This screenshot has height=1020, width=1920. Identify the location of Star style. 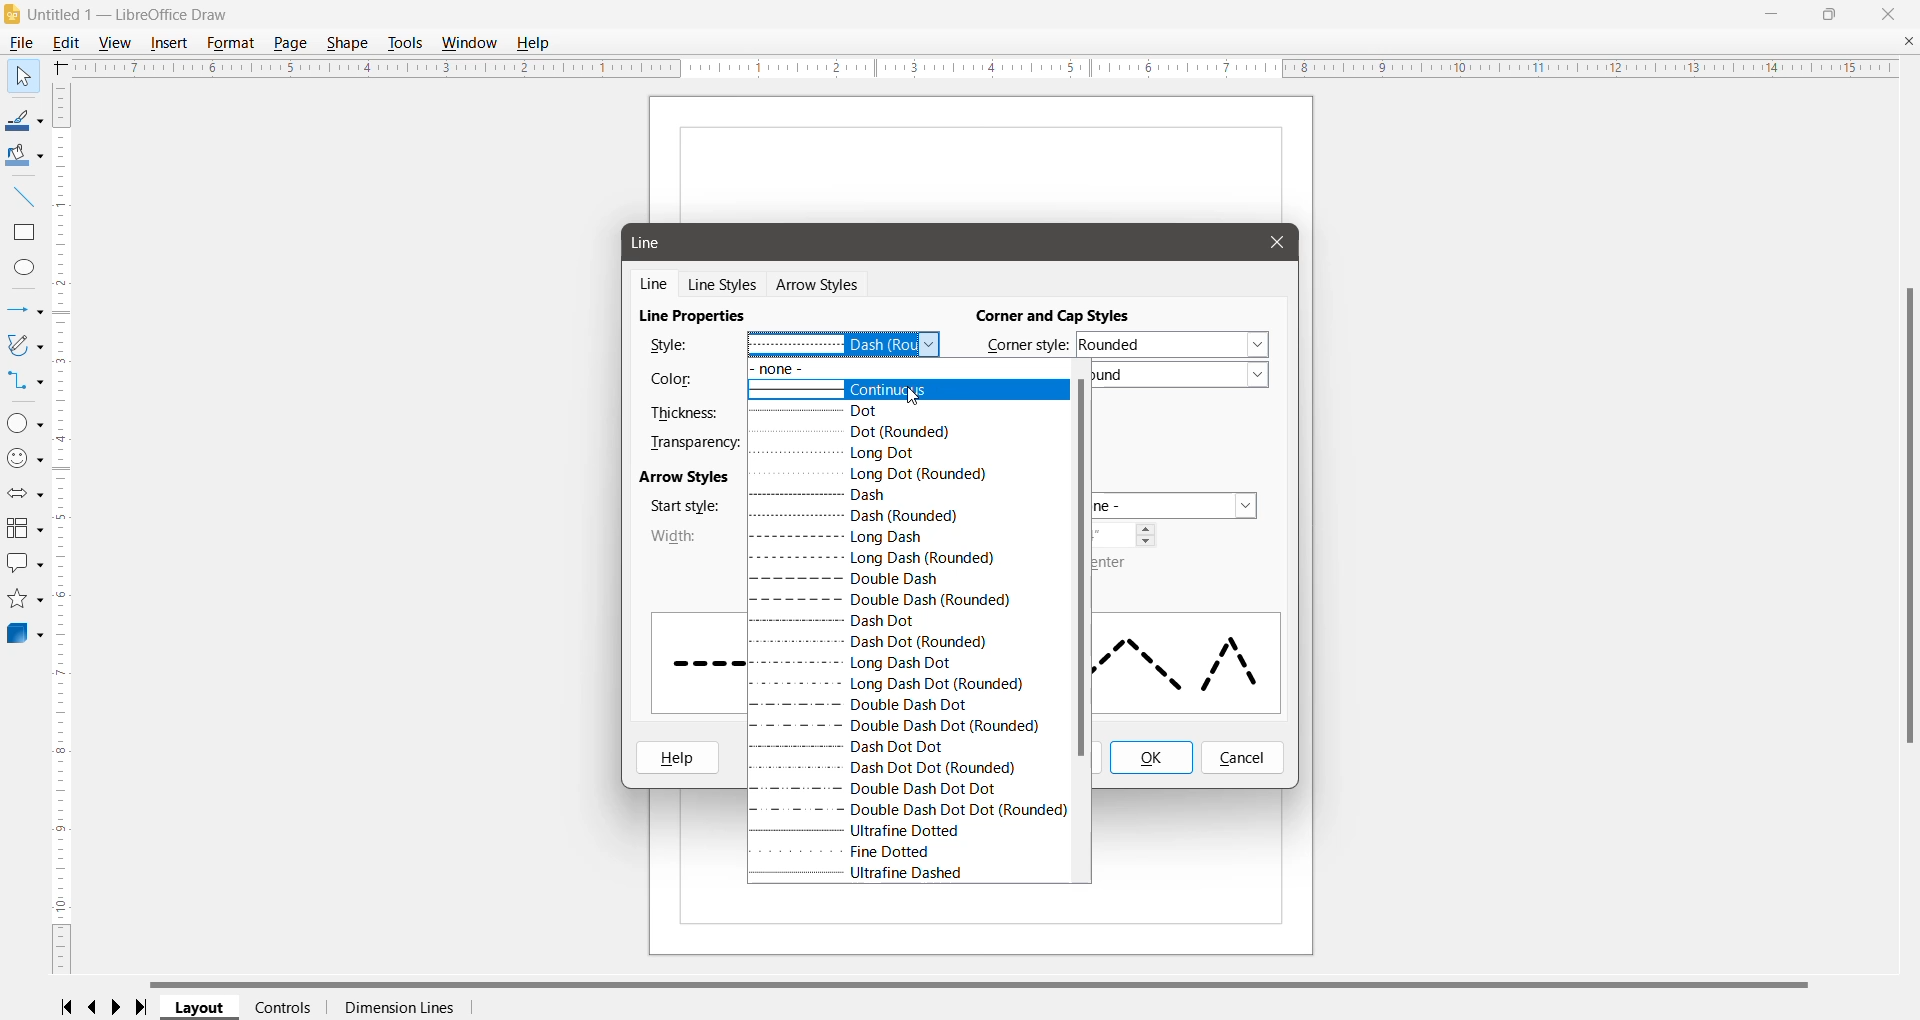
(681, 507).